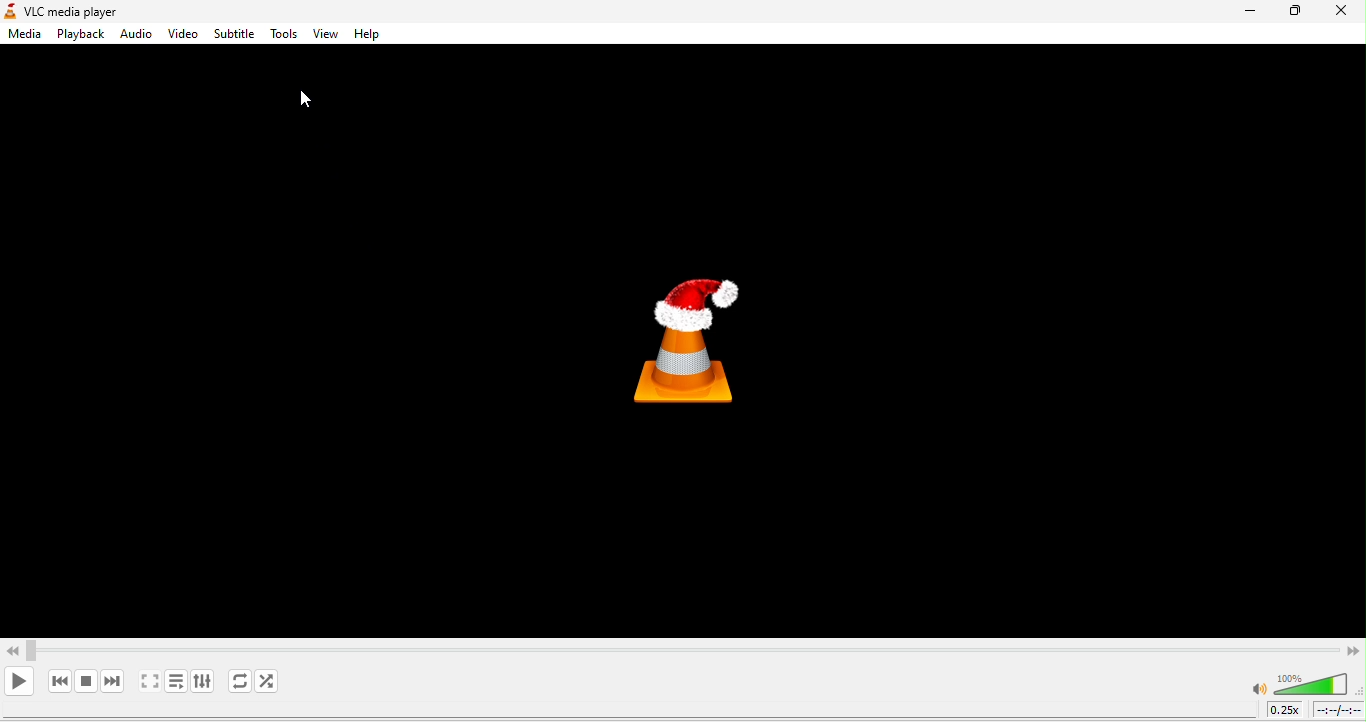 The height and width of the screenshot is (722, 1366). Describe the element at coordinates (111, 681) in the screenshot. I see `next media` at that location.